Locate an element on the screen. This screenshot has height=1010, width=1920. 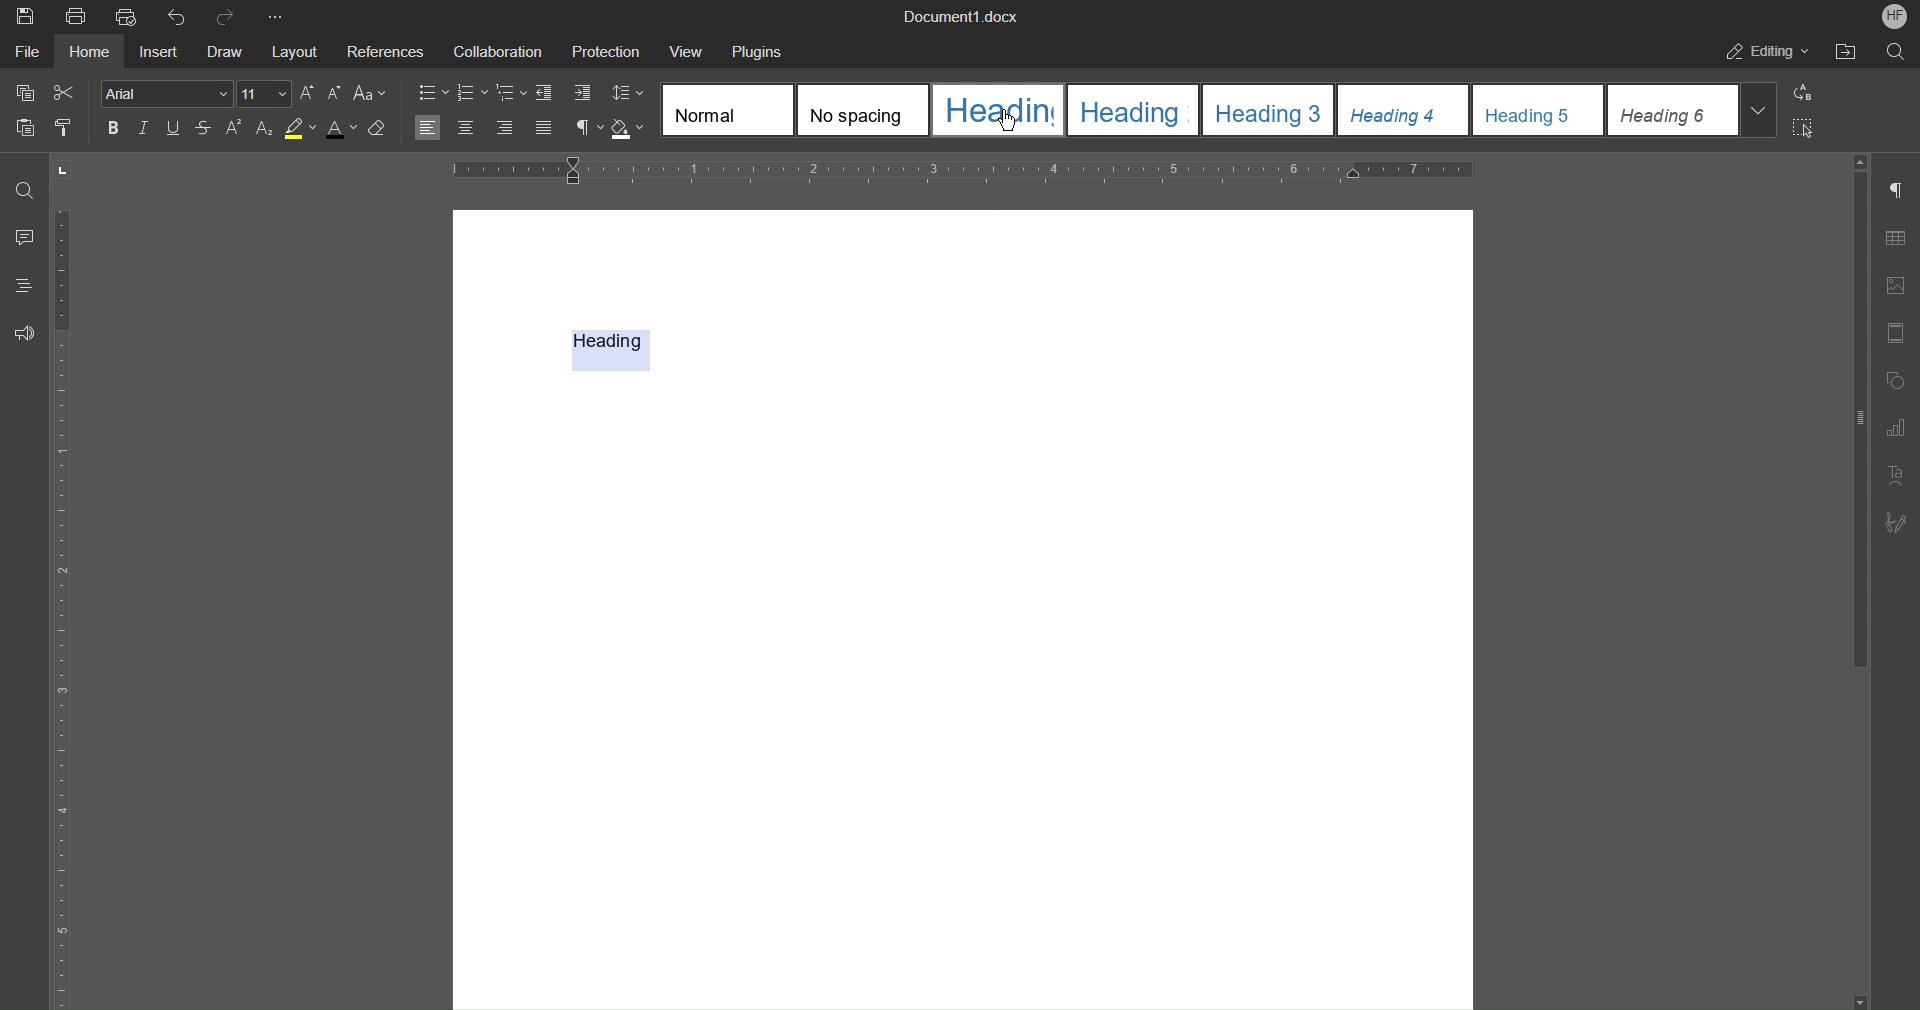
Find is located at coordinates (22, 191).